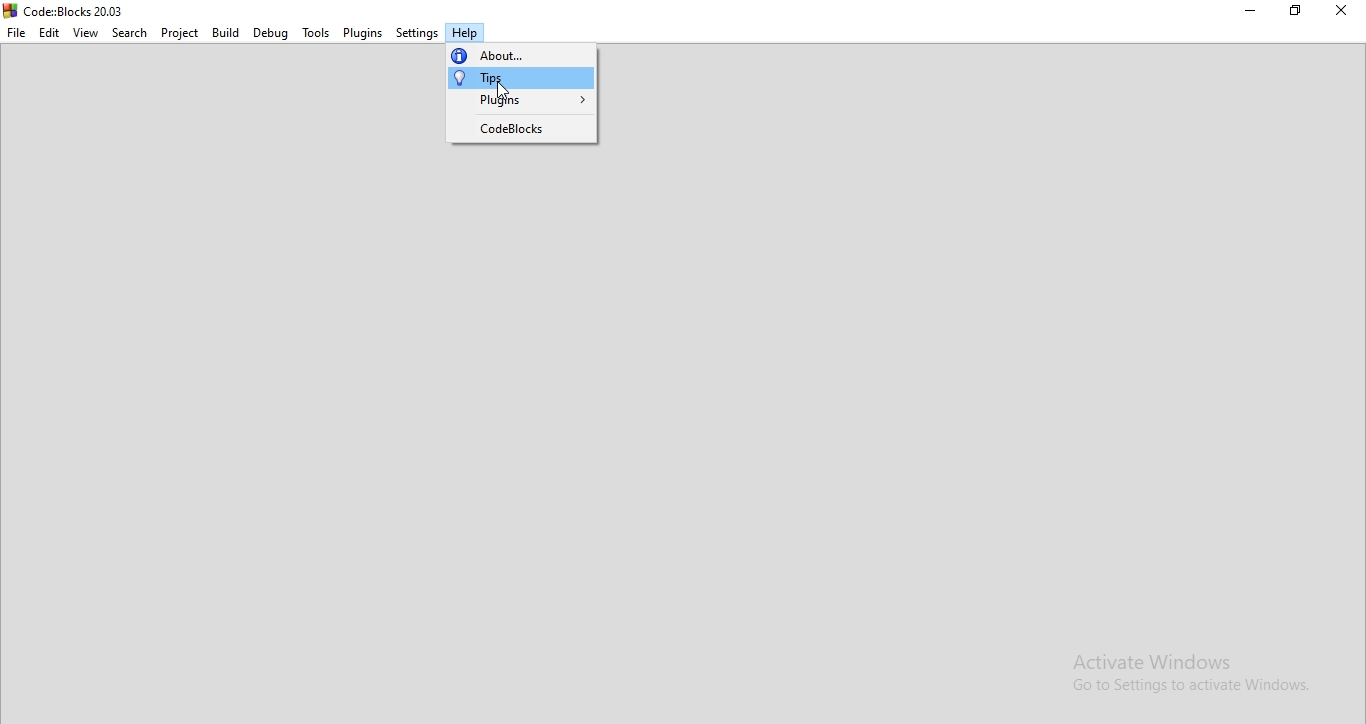 This screenshot has width=1366, height=724. Describe the element at coordinates (504, 92) in the screenshot. I see `cursor on Tips` at that location.